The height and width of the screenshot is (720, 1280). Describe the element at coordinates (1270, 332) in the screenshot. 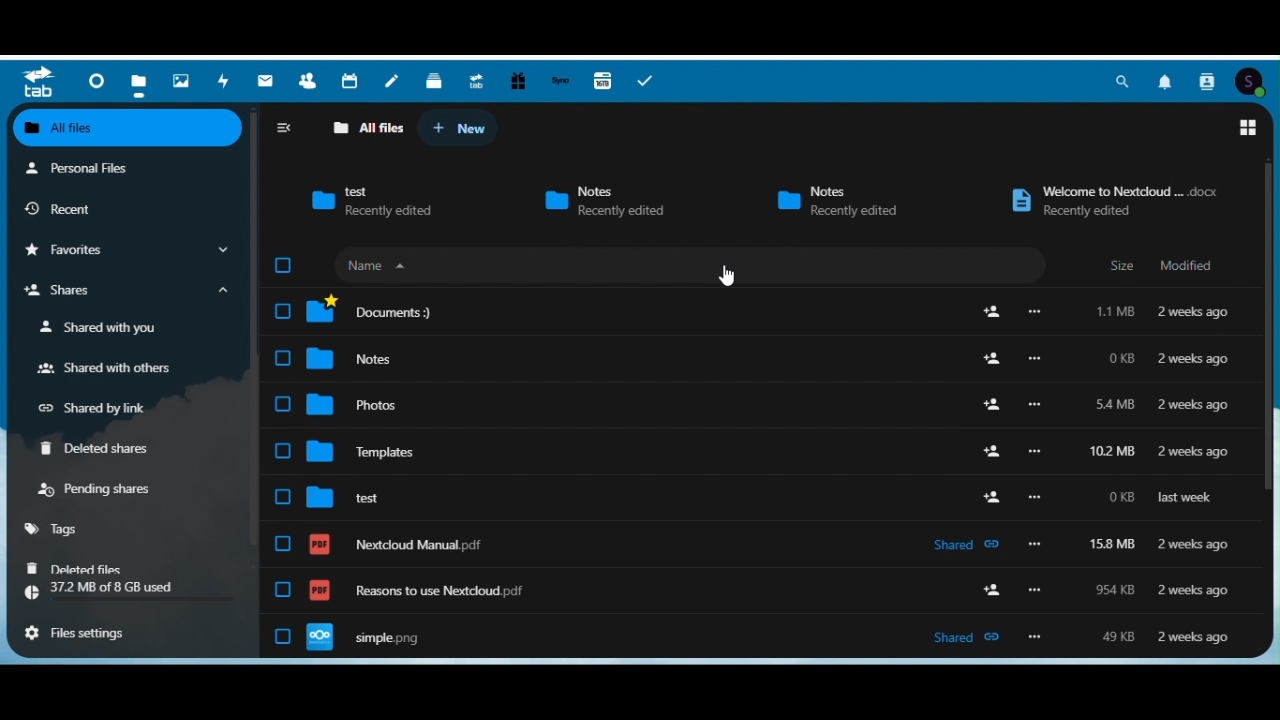

I see `Vertical scrollbar` at that location.